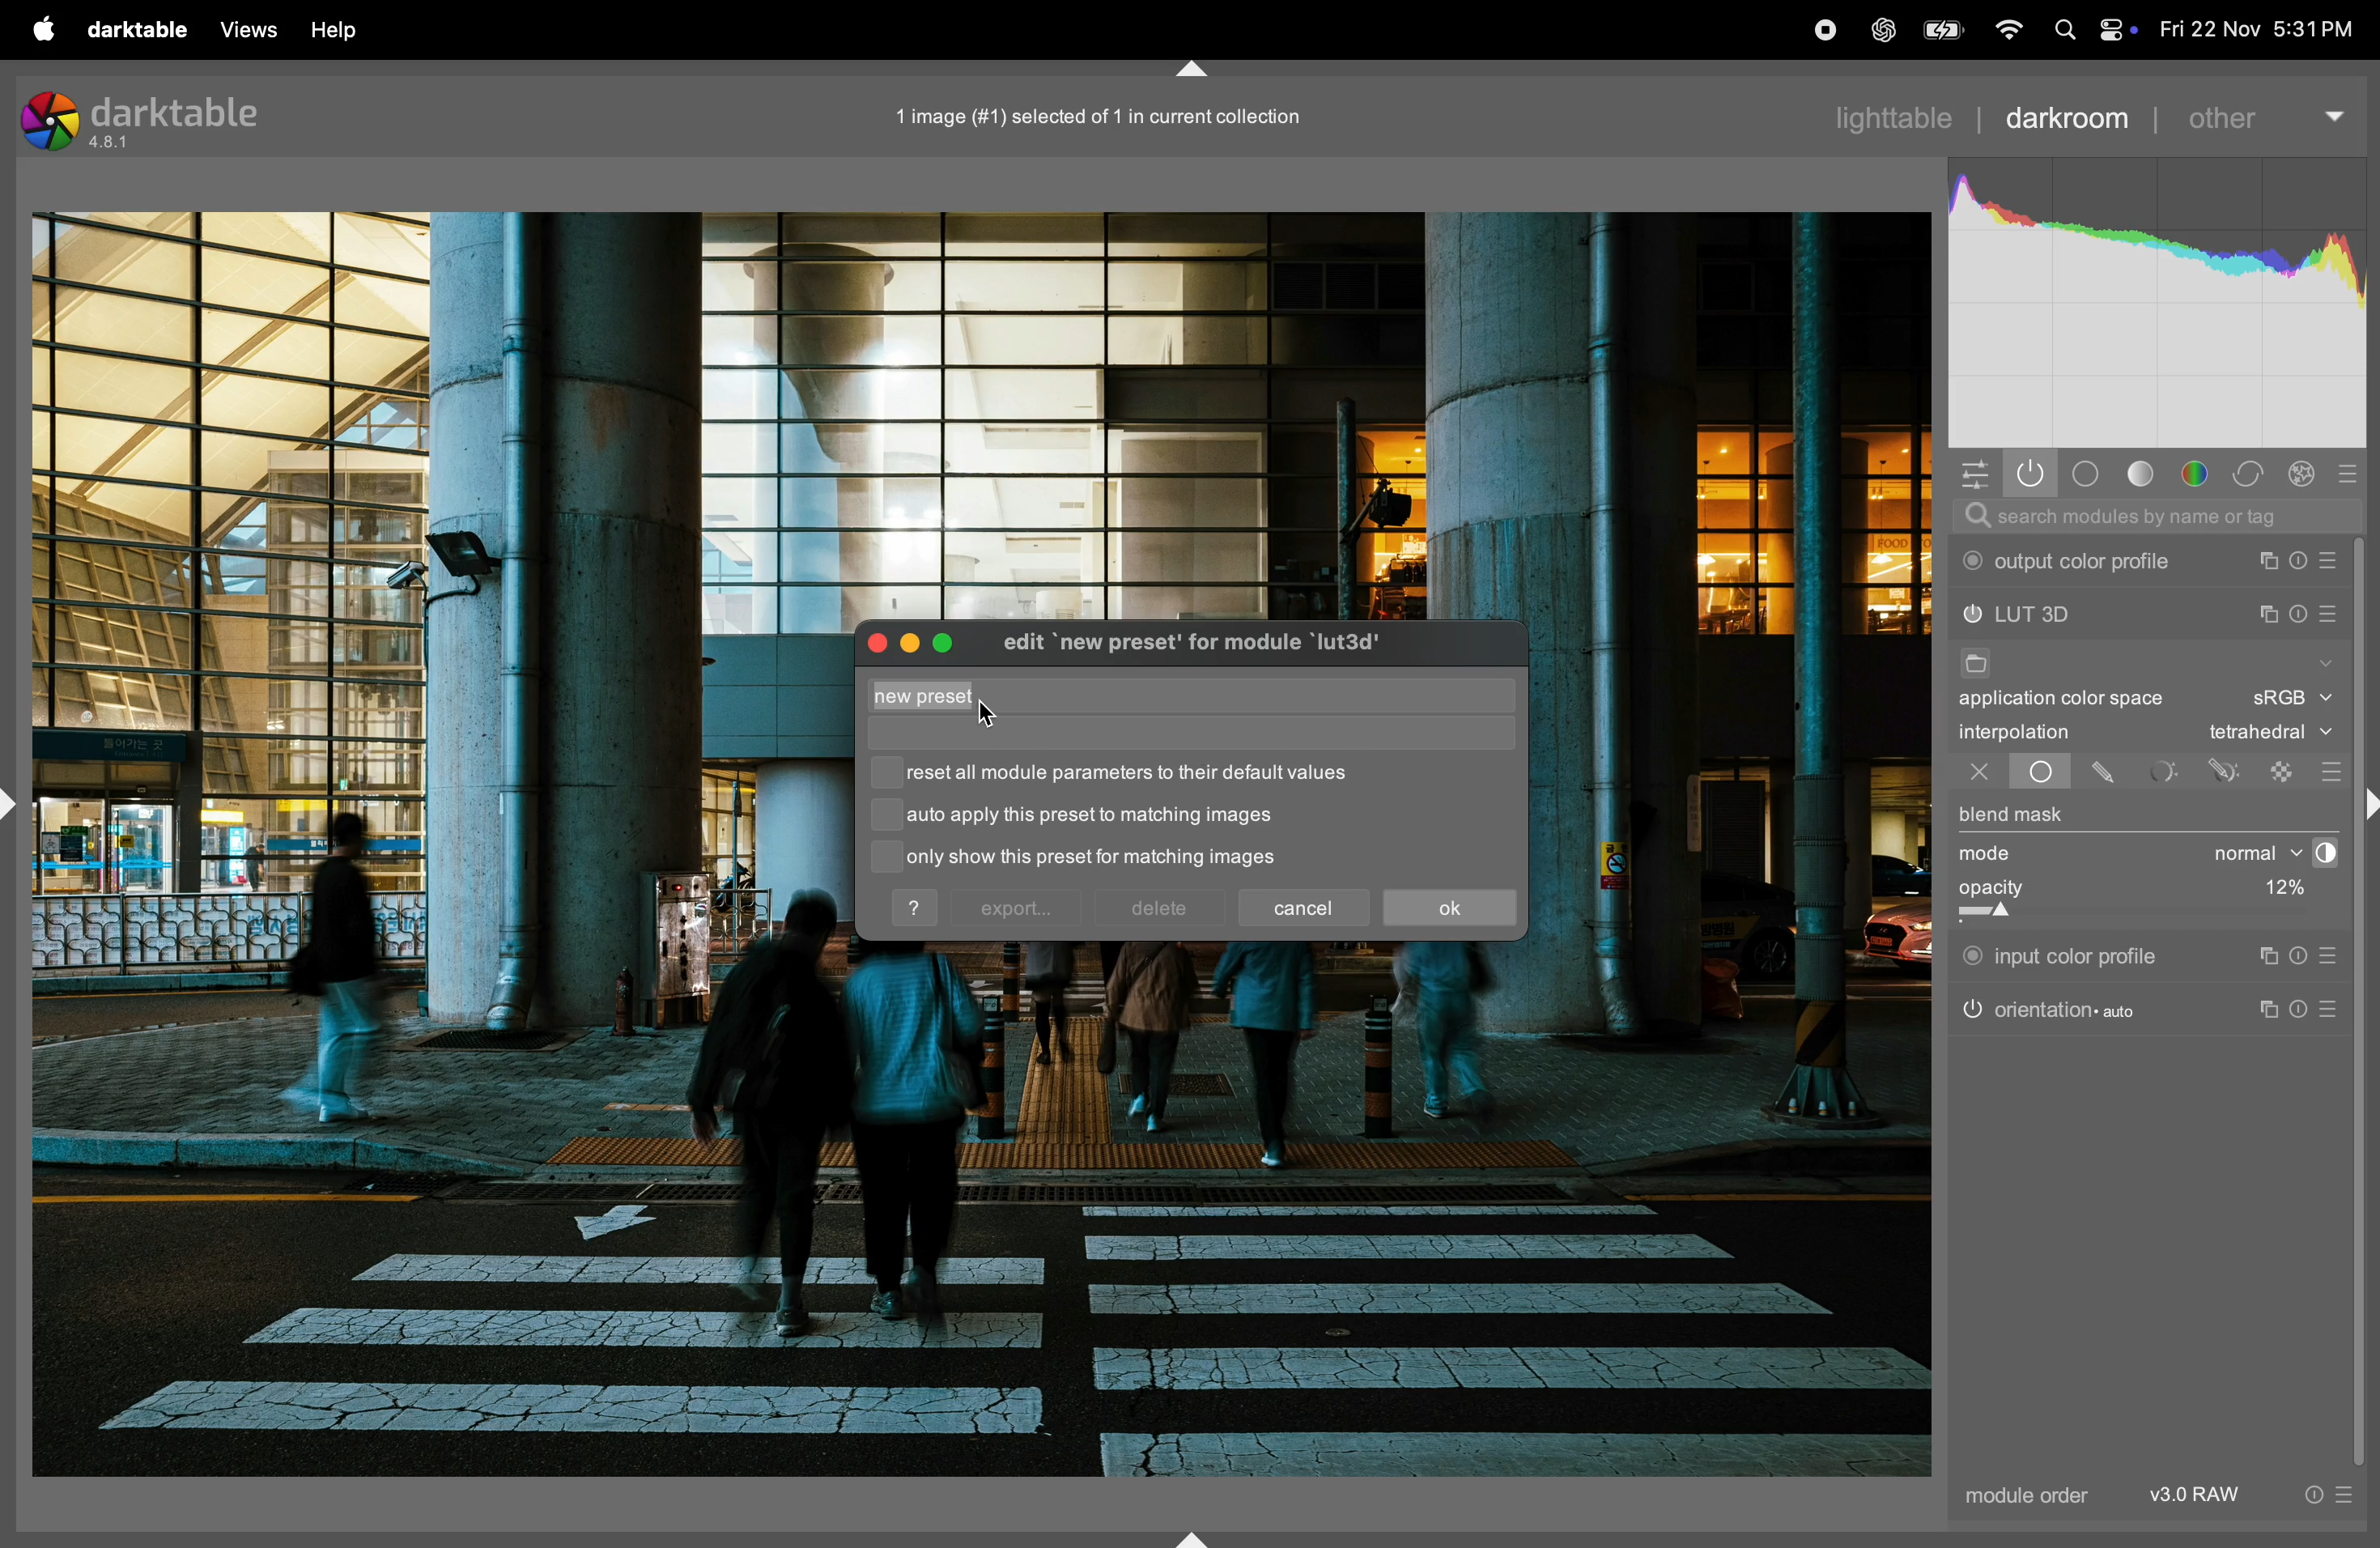 The width and height of the screenshot is (2380, 1548). What do you see at coordinates (2335, 1010) in the screenshot?
I see `presets` at bounding box center [2335, 1010].